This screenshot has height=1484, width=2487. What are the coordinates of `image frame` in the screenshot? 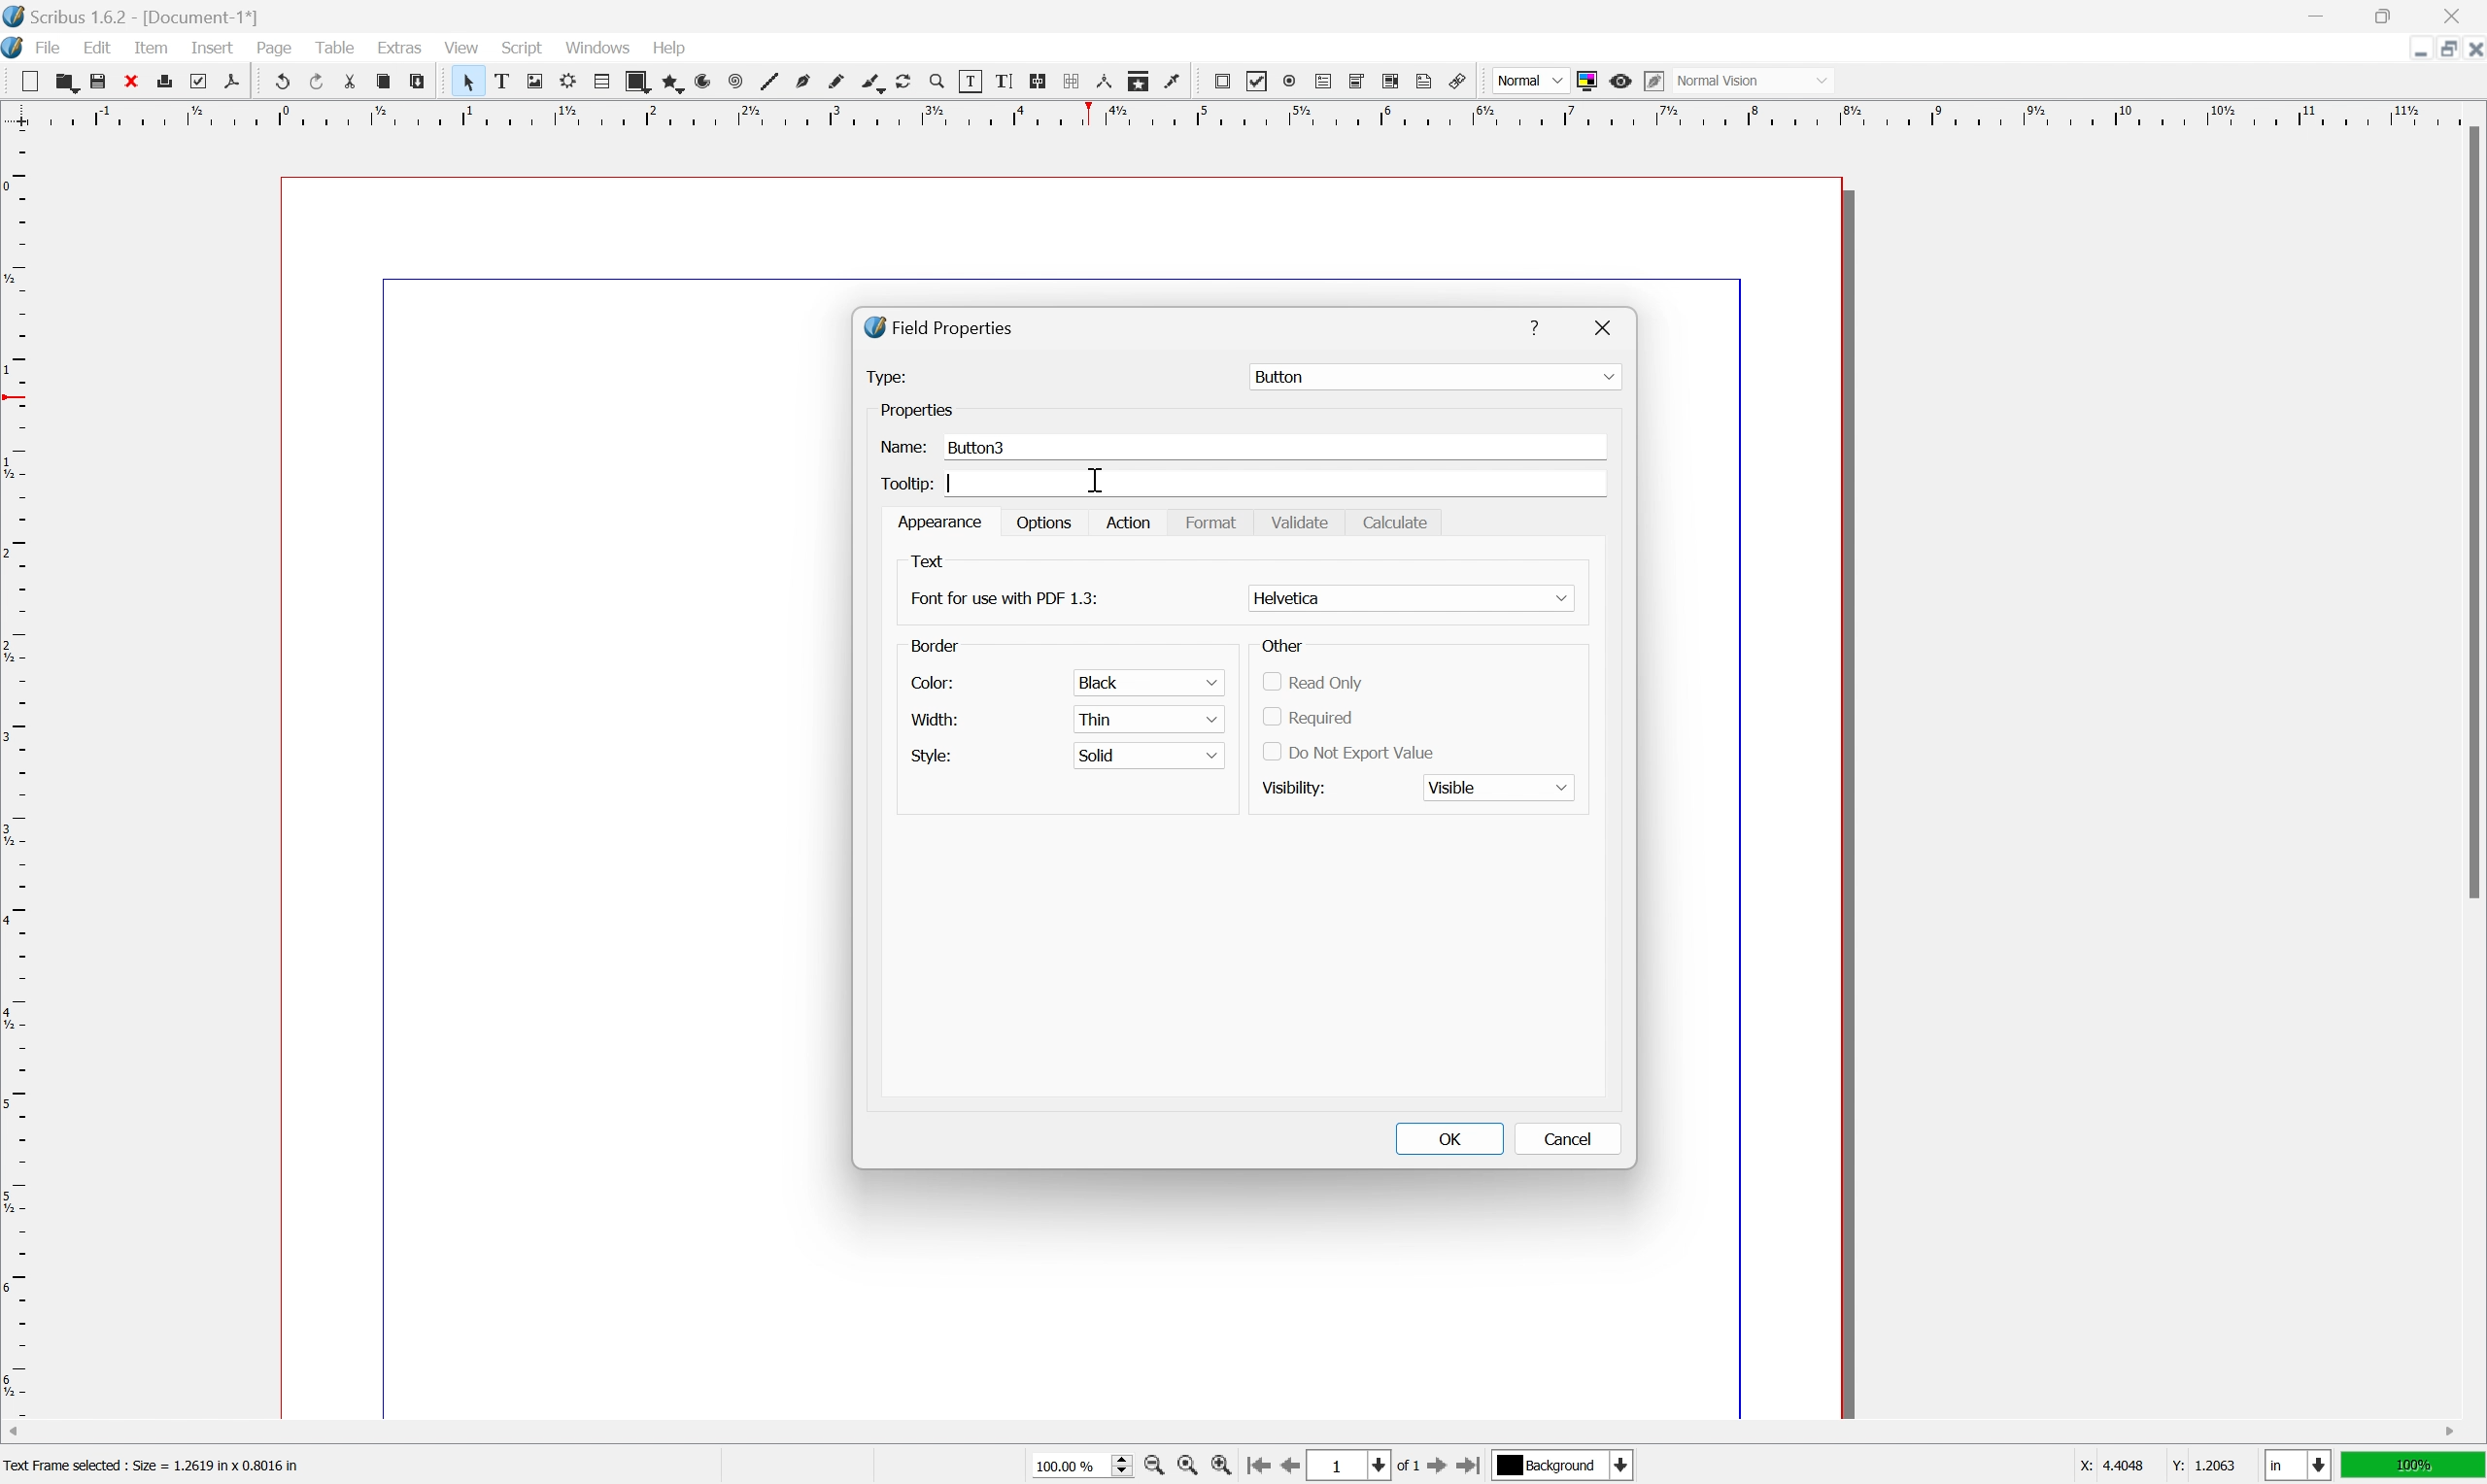 It's located at (536, 81).